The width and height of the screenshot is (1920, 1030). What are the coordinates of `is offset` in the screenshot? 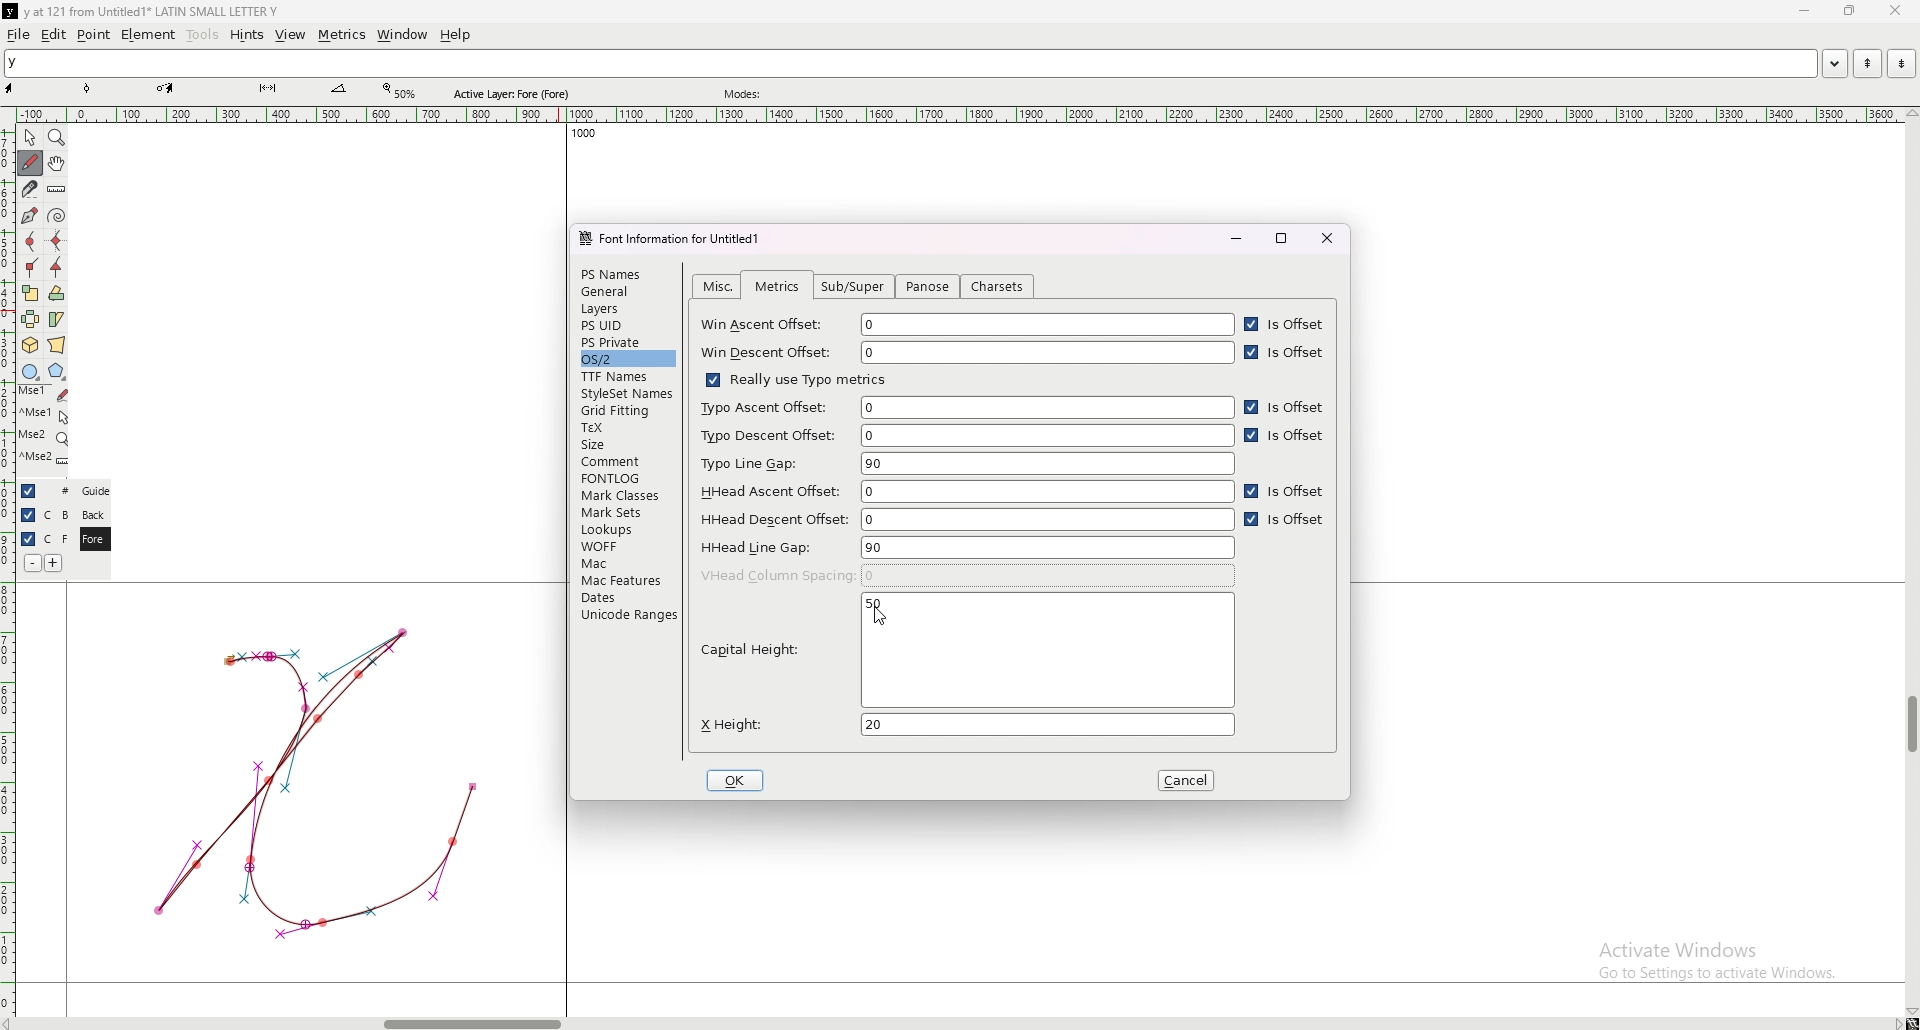 It's located at (1289, 353).